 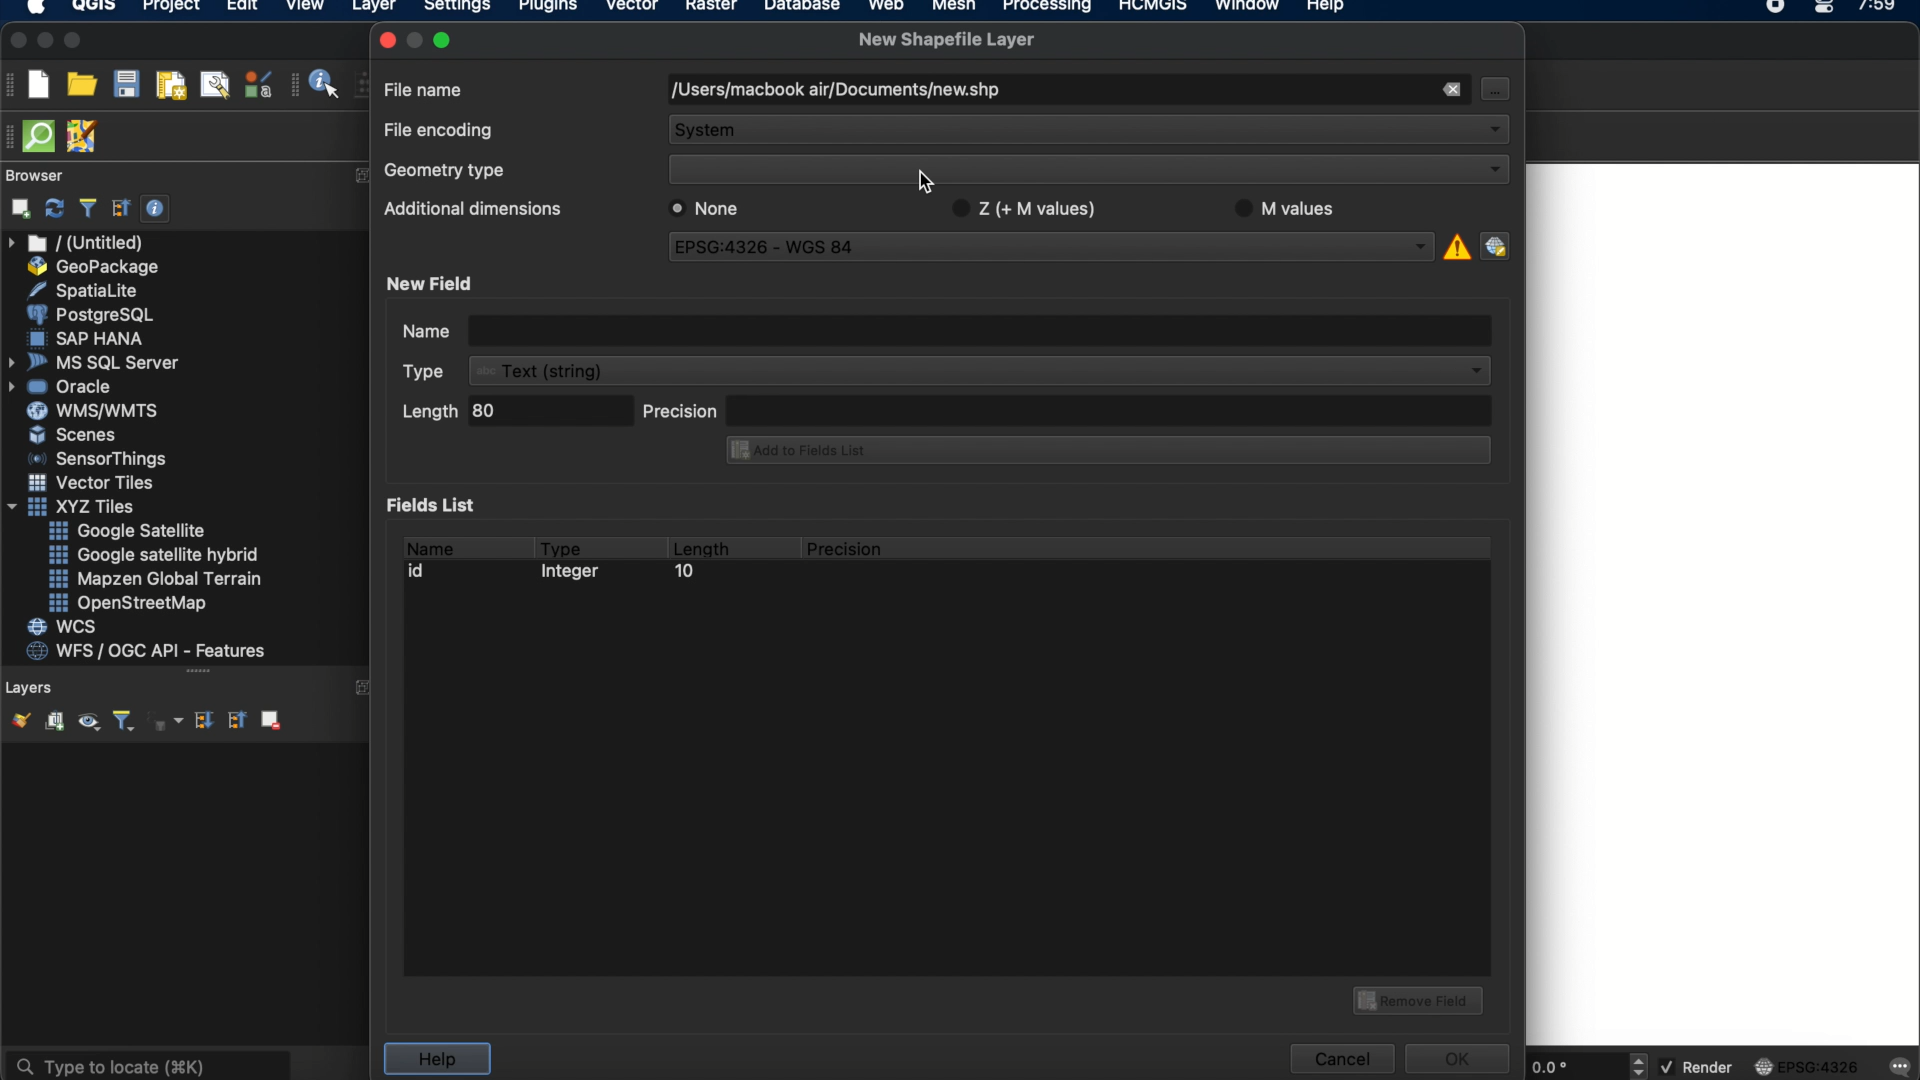 What do you see at coordinates (269, 719) in the screenshot?
I see `remove layer group` at bounding box center [269, 719].